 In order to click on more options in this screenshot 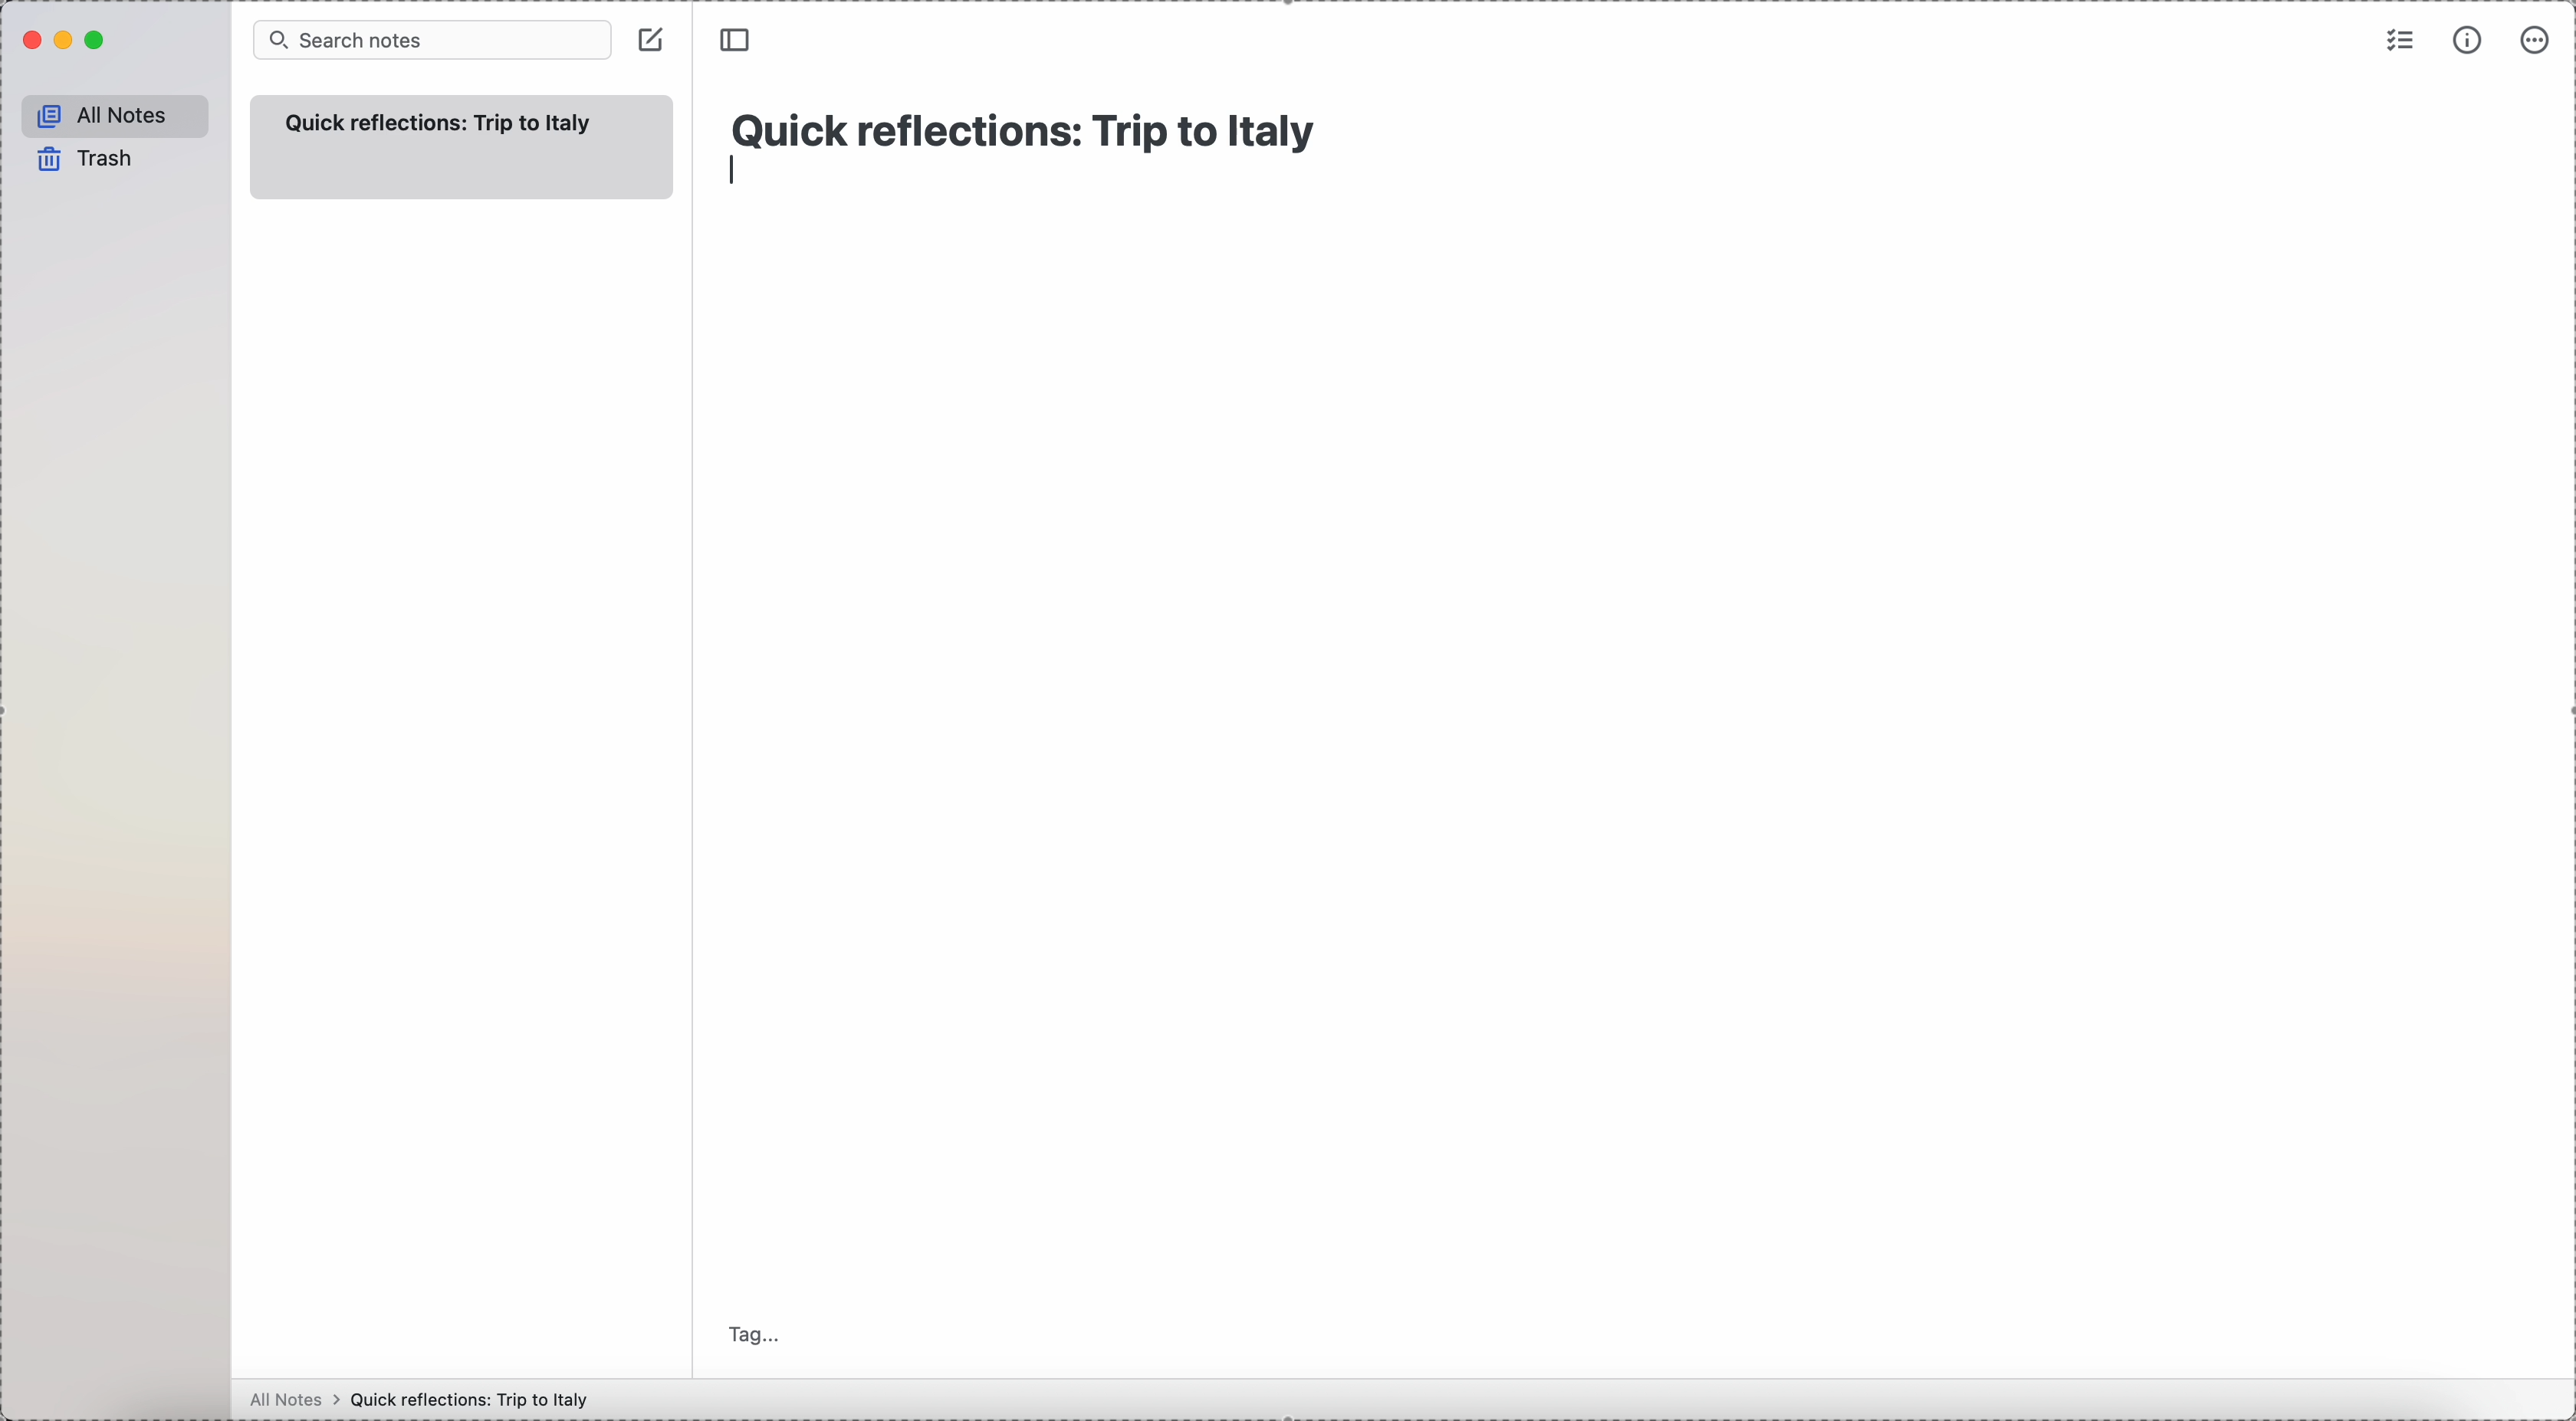, I will do `click(2536, 43)`.